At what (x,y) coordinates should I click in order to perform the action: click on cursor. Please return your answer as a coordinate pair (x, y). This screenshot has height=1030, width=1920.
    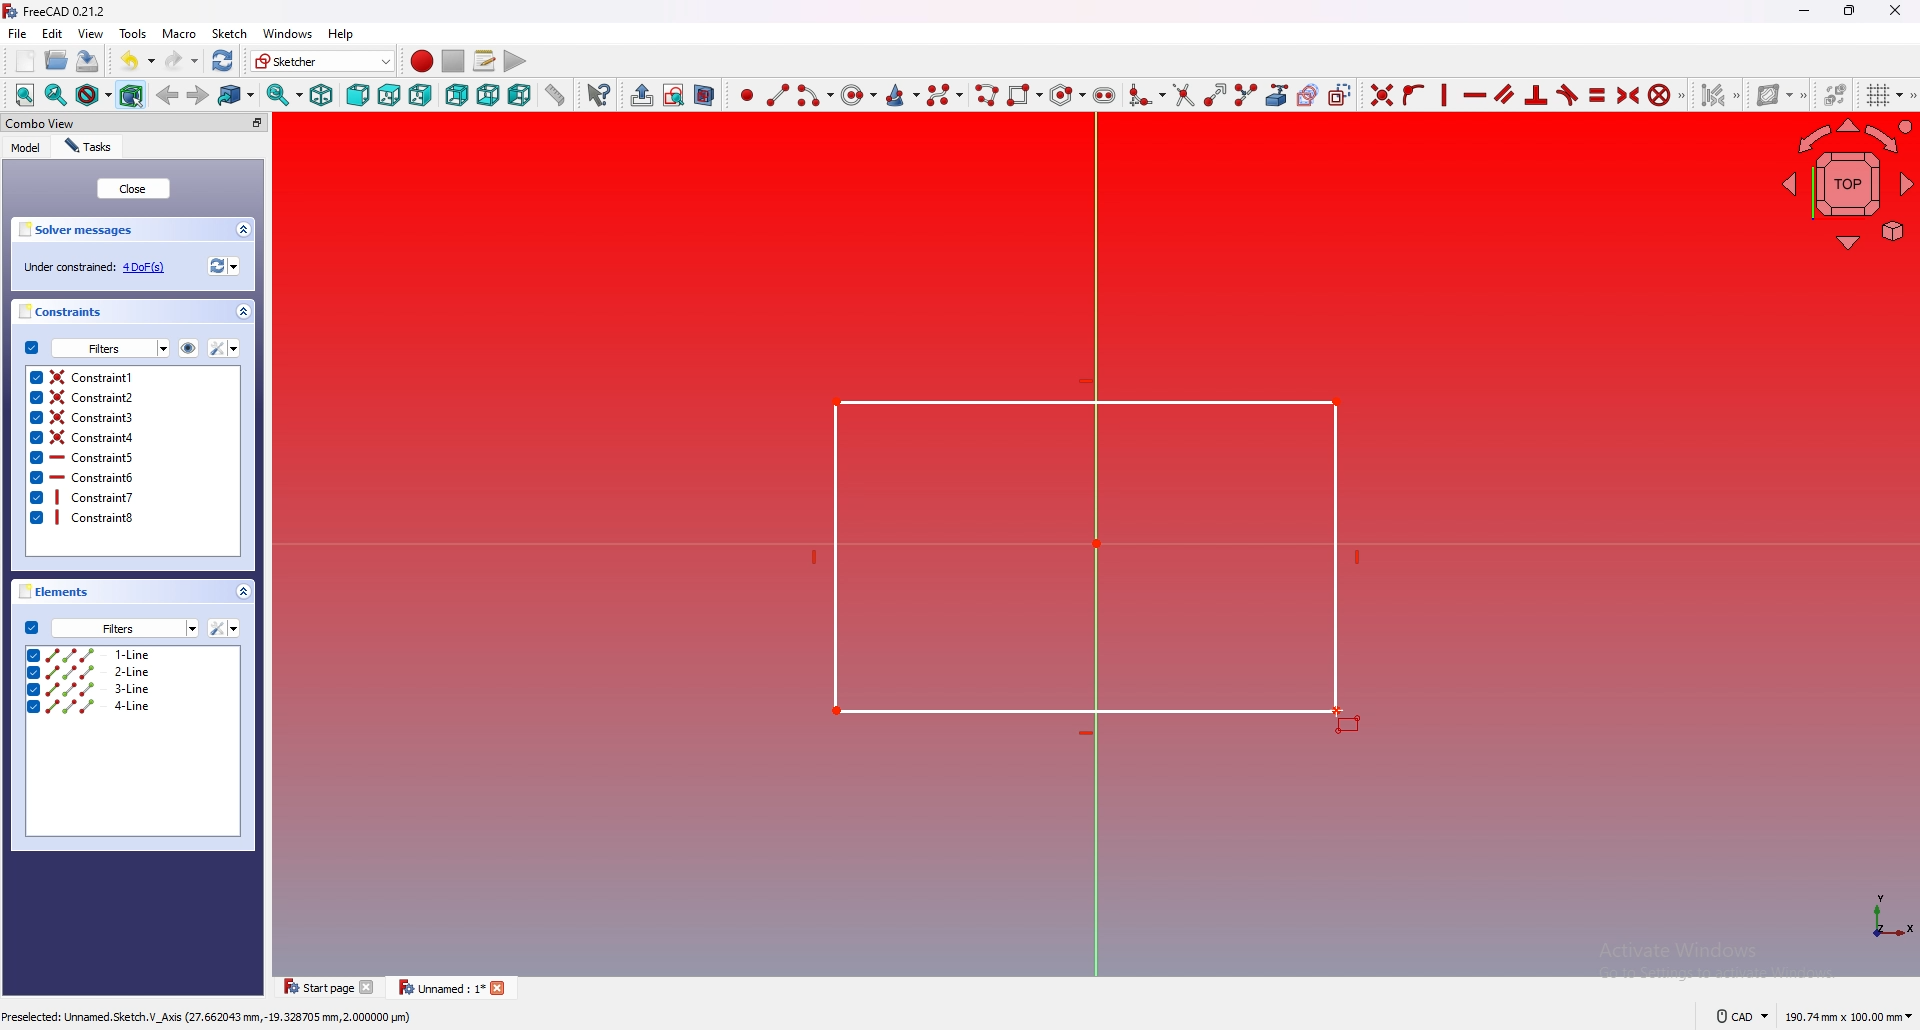
    Looking at the image, I should click on (1351, 714).